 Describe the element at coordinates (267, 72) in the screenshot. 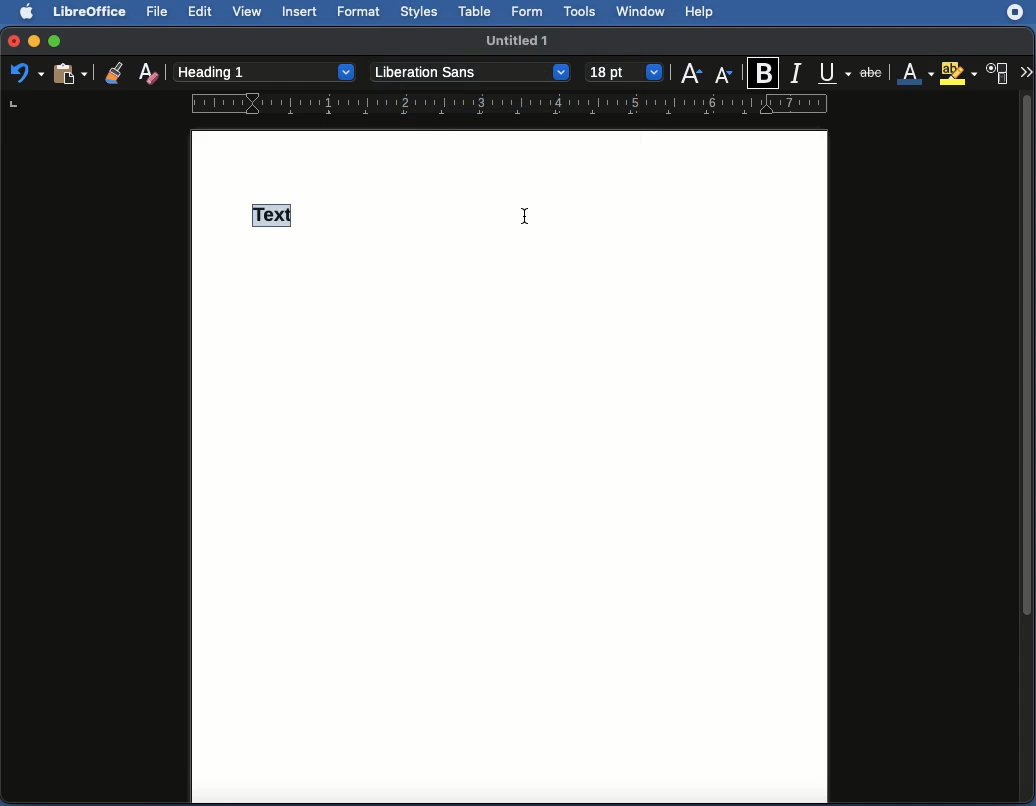

I see `Paragraph style` at that location.